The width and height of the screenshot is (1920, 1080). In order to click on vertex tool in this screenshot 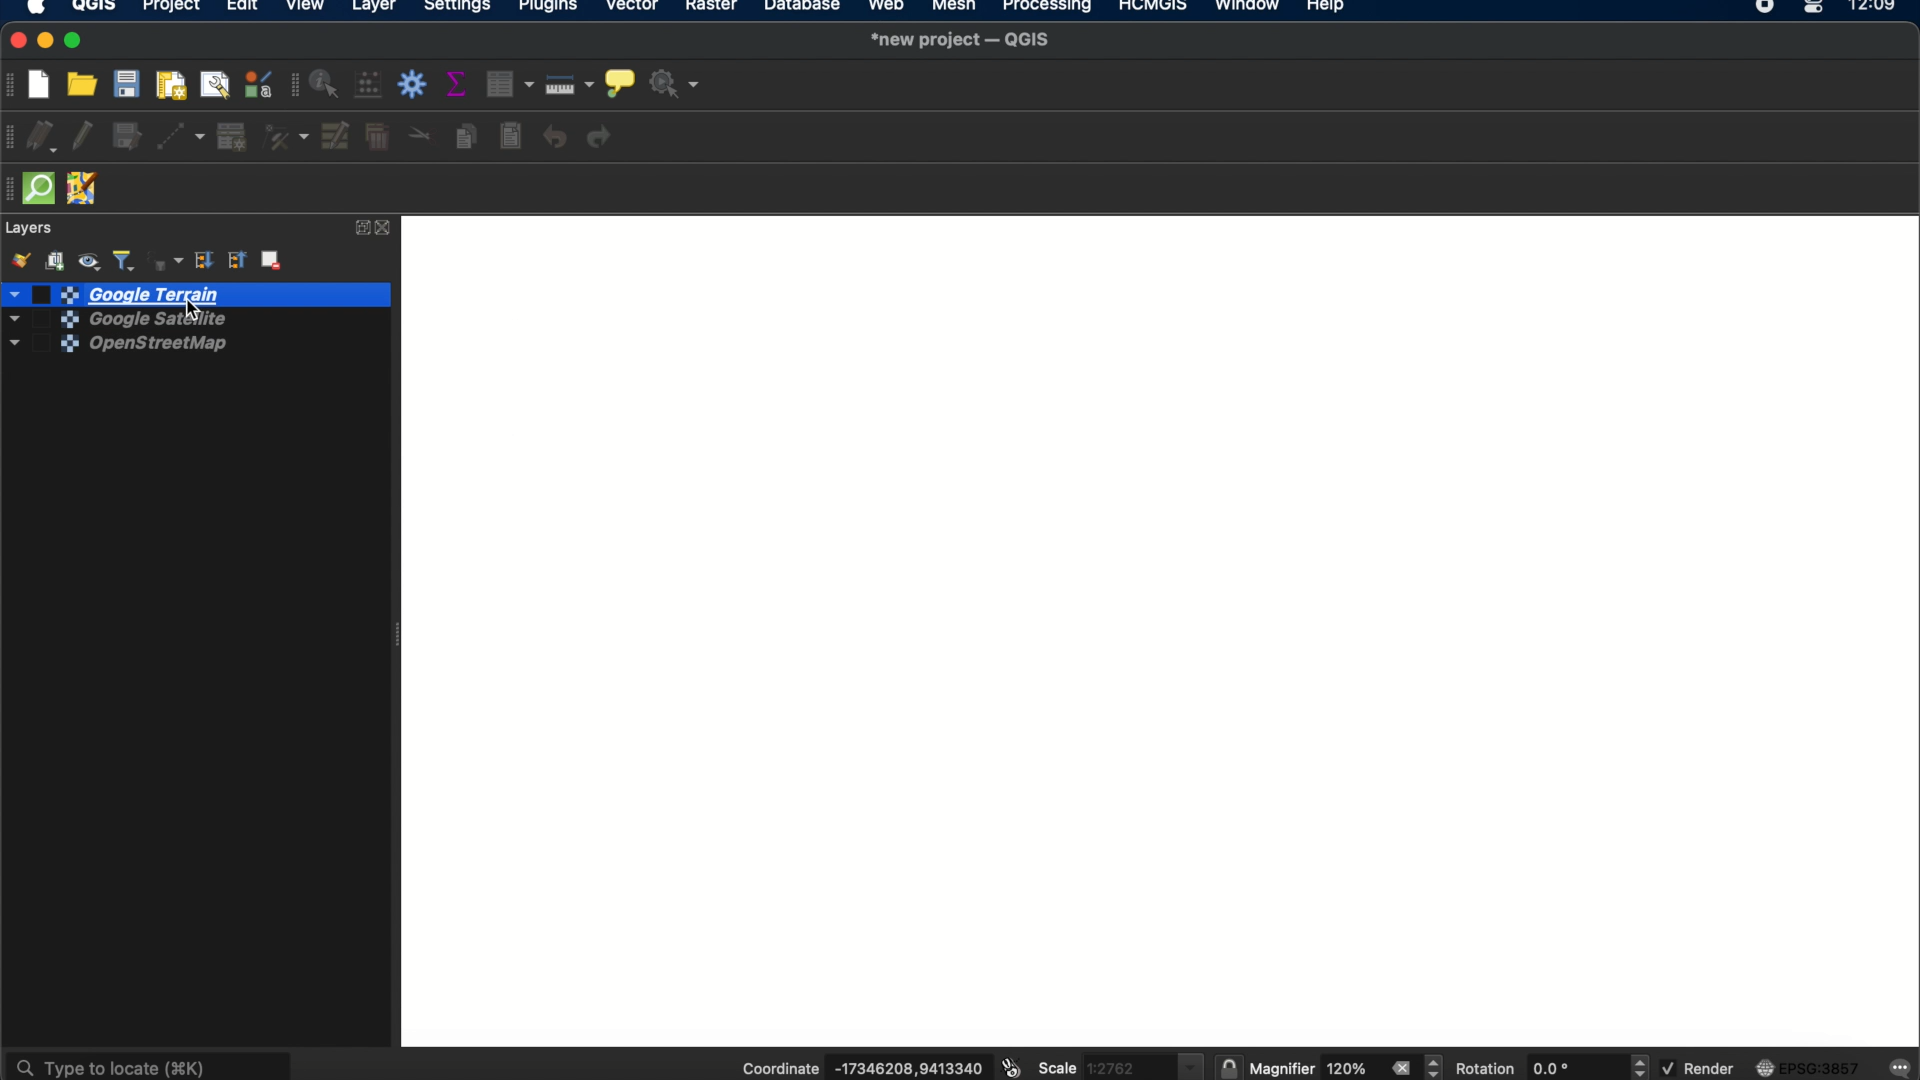, I will do `click(286, 138)`.